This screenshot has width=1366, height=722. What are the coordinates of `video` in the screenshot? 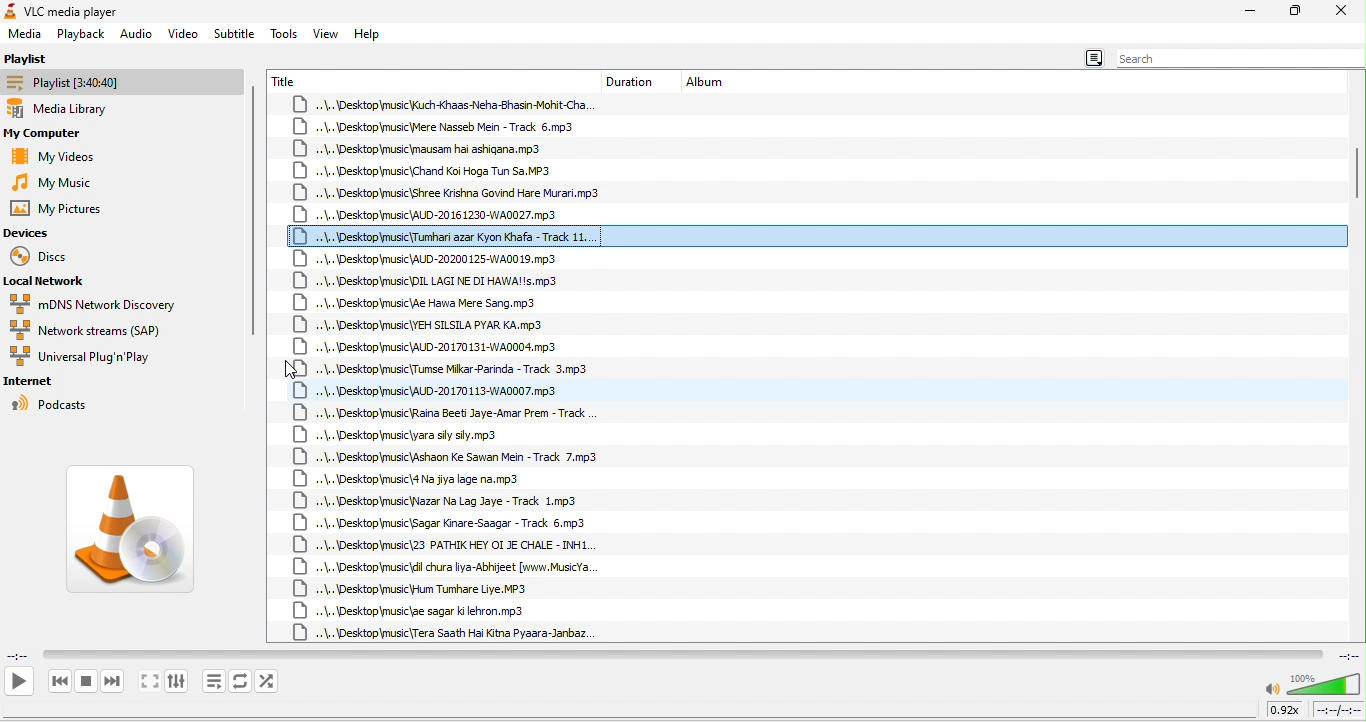 It's located at (183, 32).